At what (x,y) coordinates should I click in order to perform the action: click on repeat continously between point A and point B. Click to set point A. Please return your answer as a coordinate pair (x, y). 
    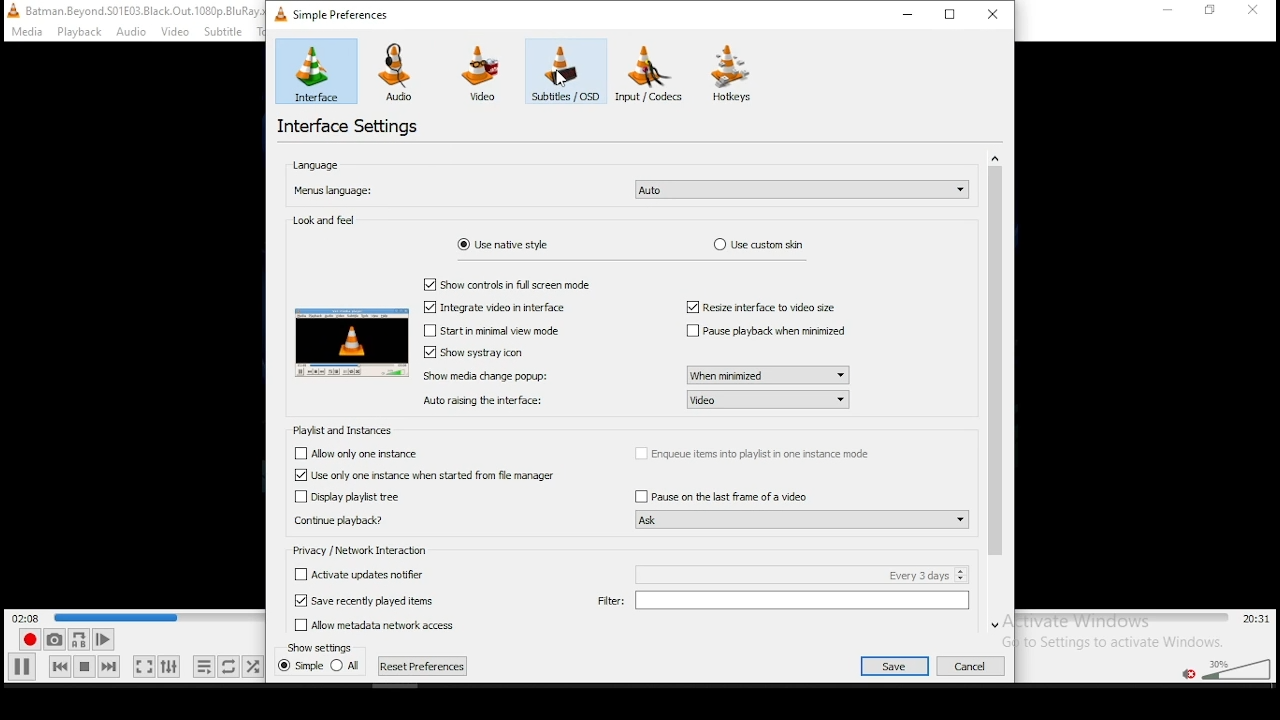
    Looking at the image, I should click on (77, 639).